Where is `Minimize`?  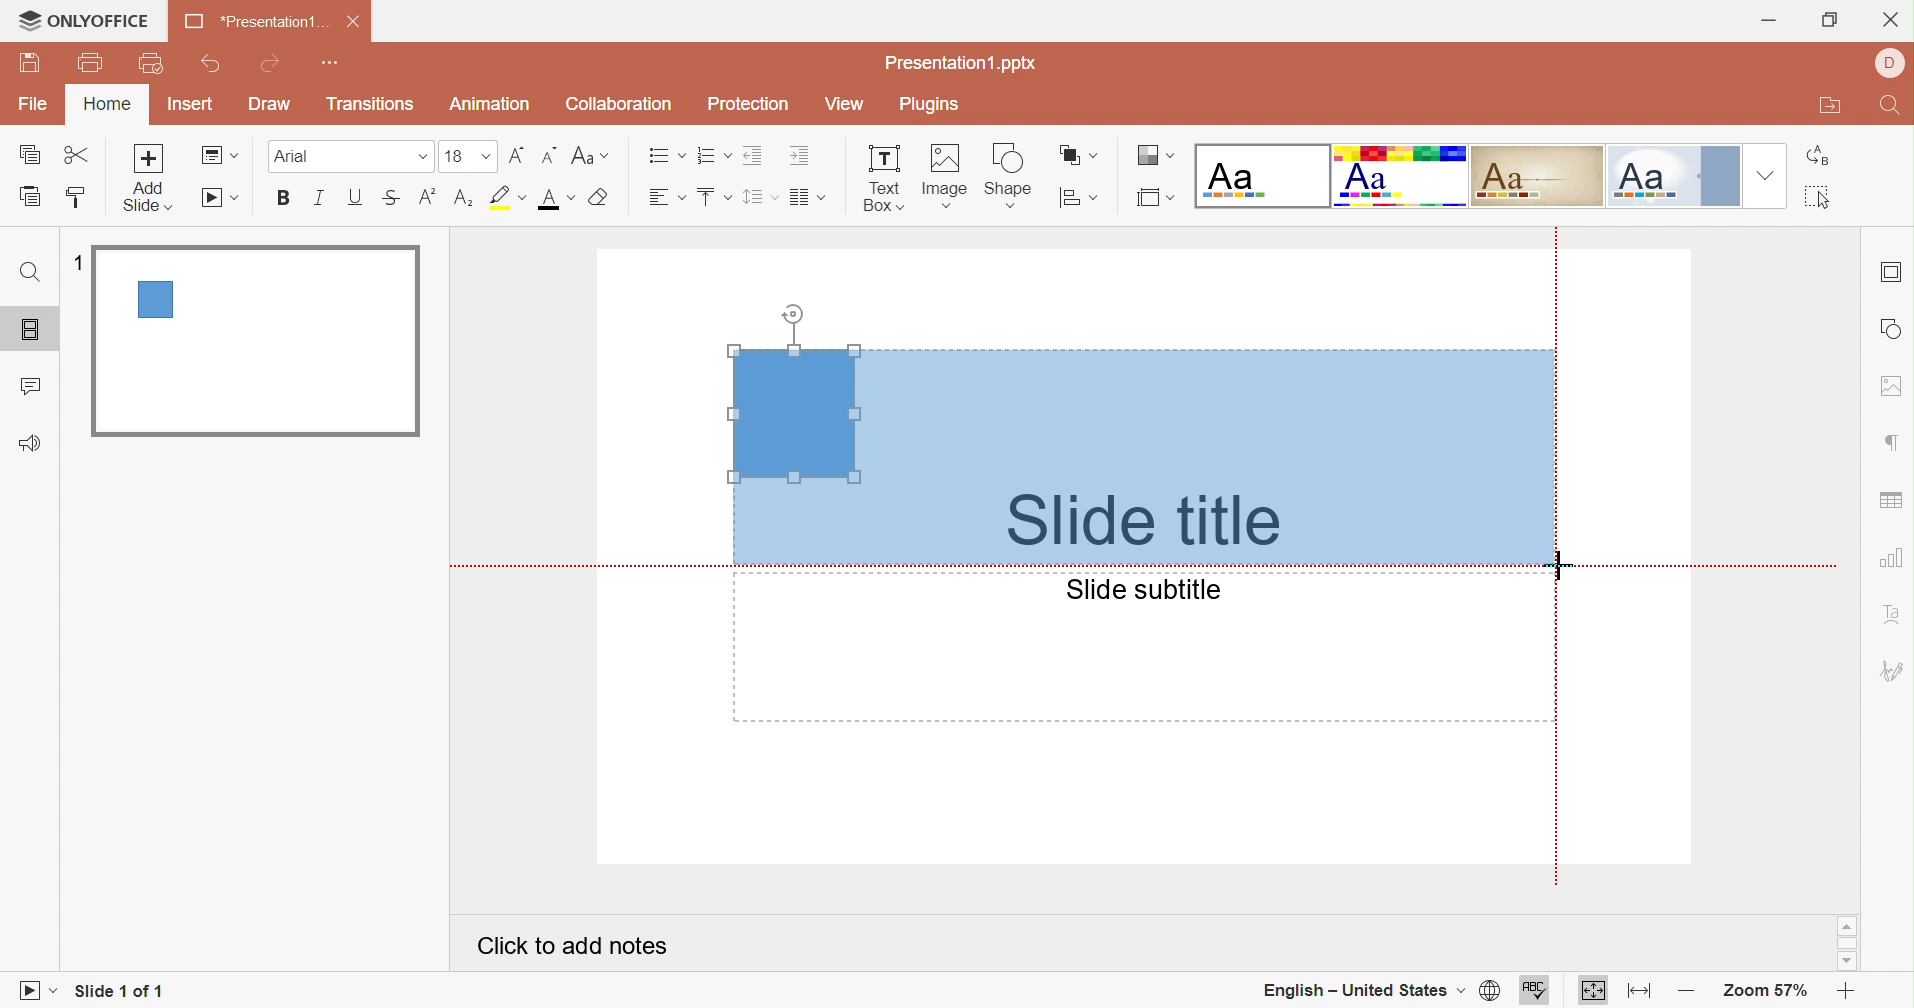
Minimize is located at coordinates (1773, 24).